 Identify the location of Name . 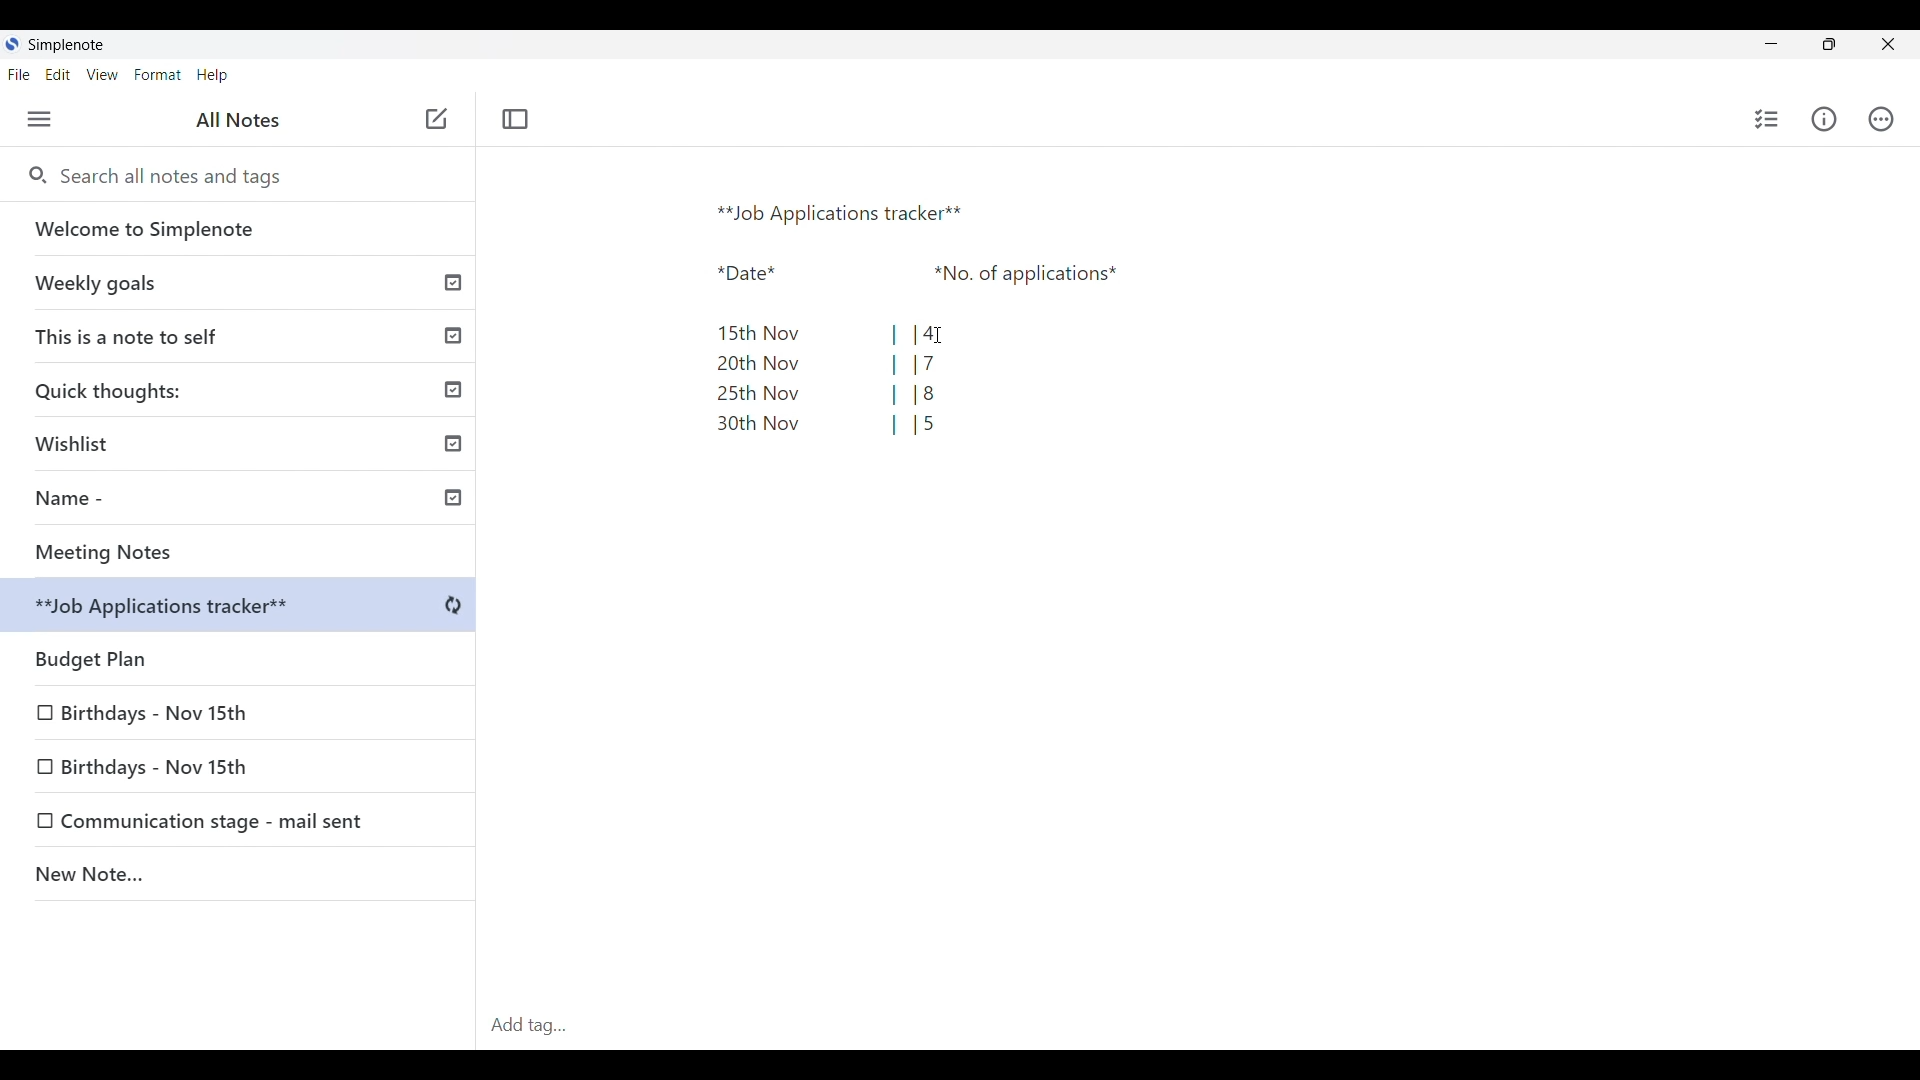
(246, 501).